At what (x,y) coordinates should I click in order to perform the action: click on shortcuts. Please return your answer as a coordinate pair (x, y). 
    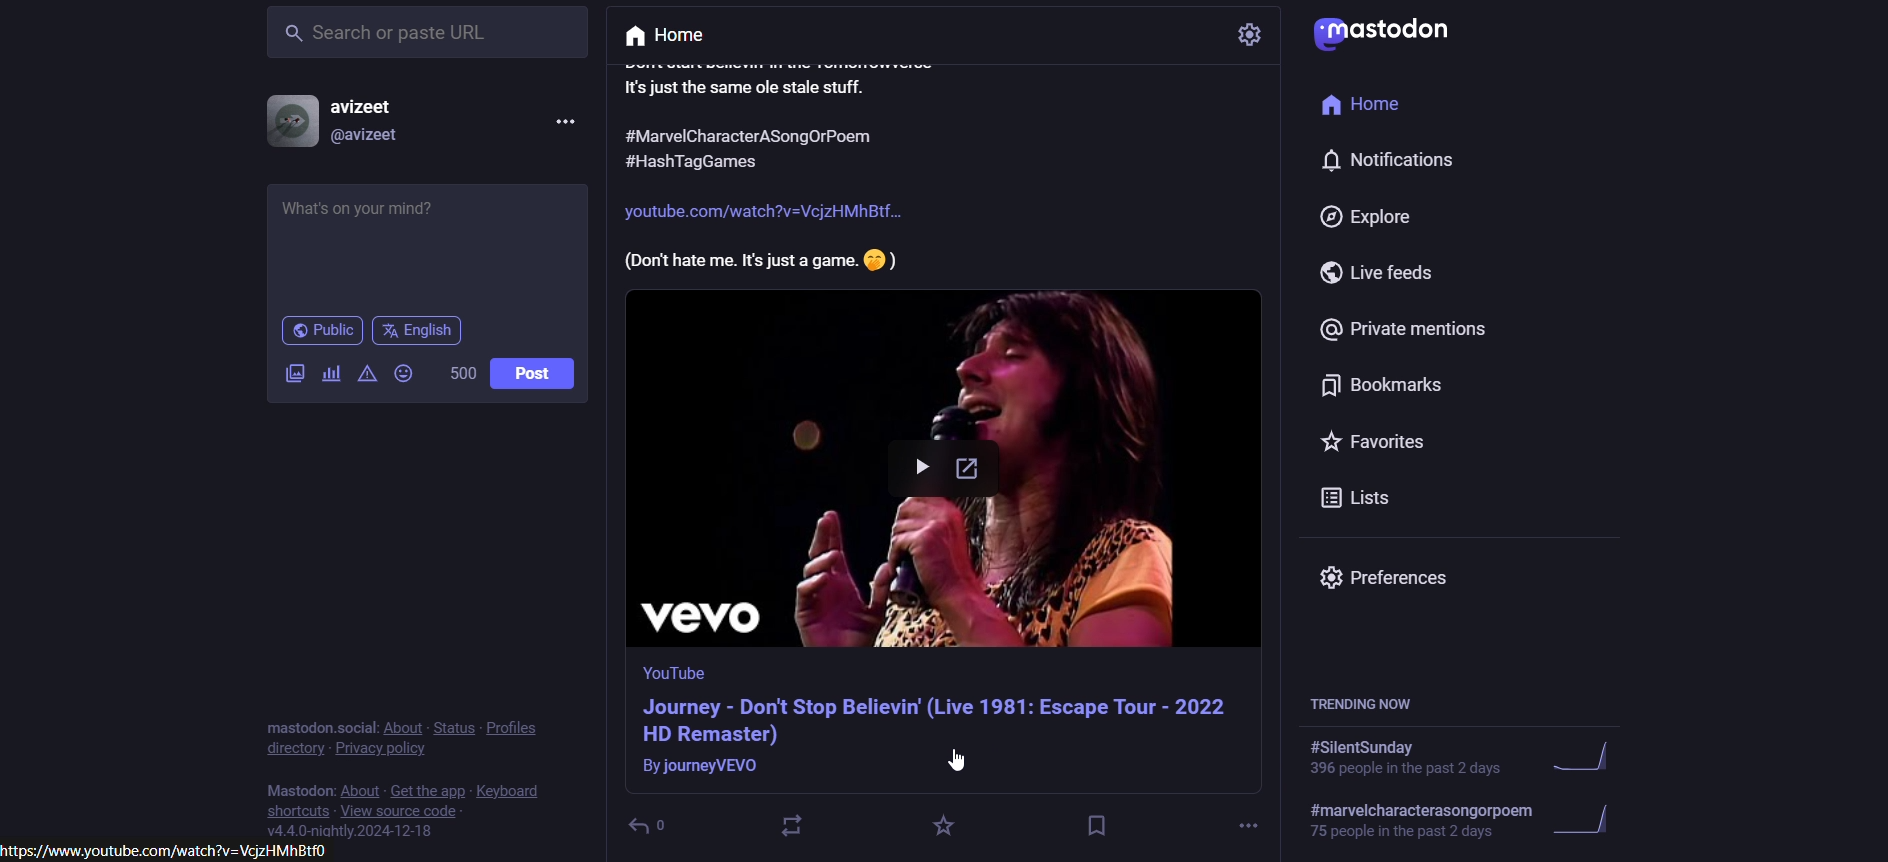
    Looking at the image, I should click on (296, 812).